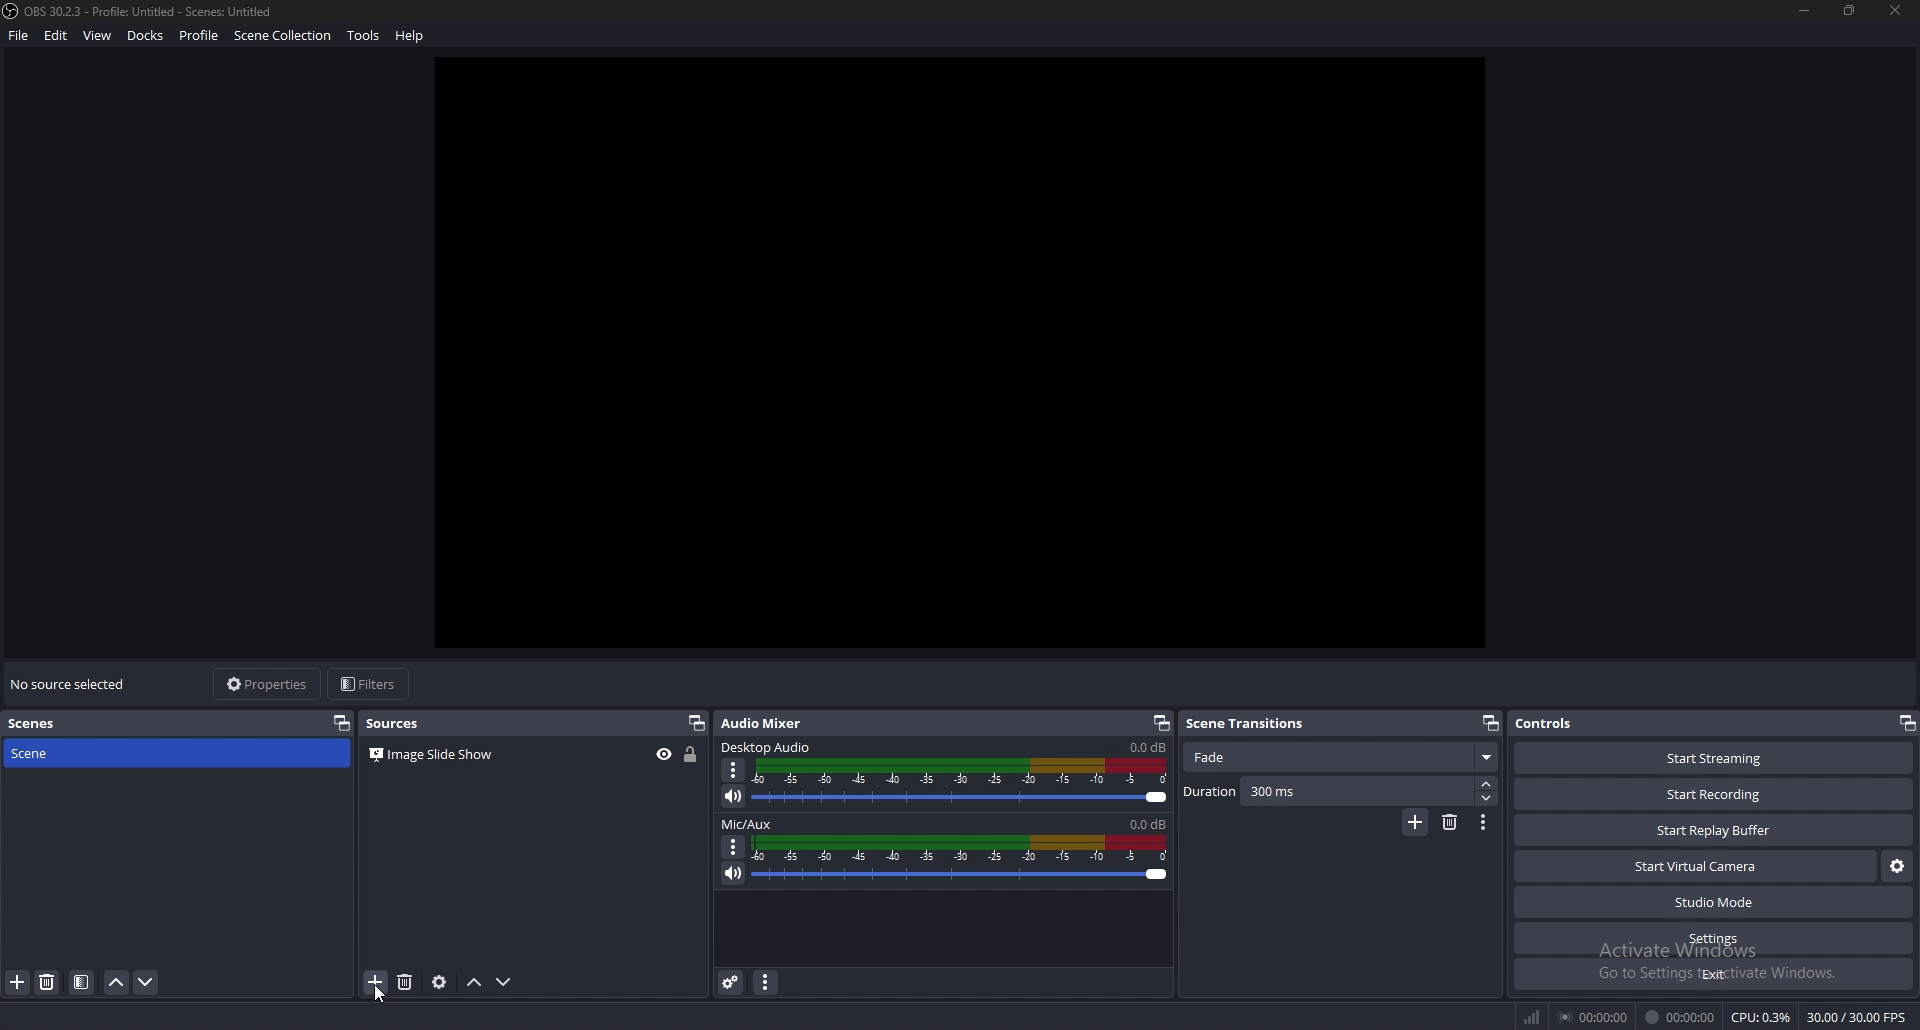 This screenshot has height=1030, width=1920. I want to click on advanced audio properties, so click(732, 982).